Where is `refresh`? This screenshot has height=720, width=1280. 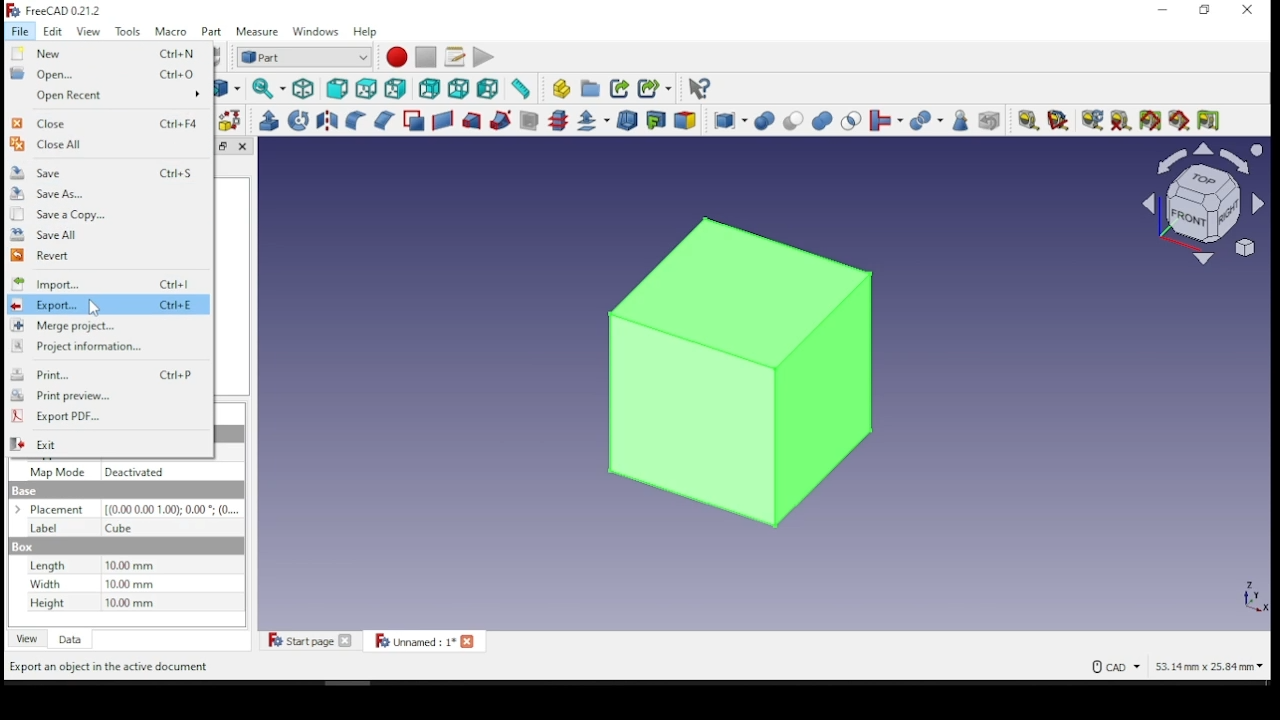
refresh is located at coordinates (1089, 120).